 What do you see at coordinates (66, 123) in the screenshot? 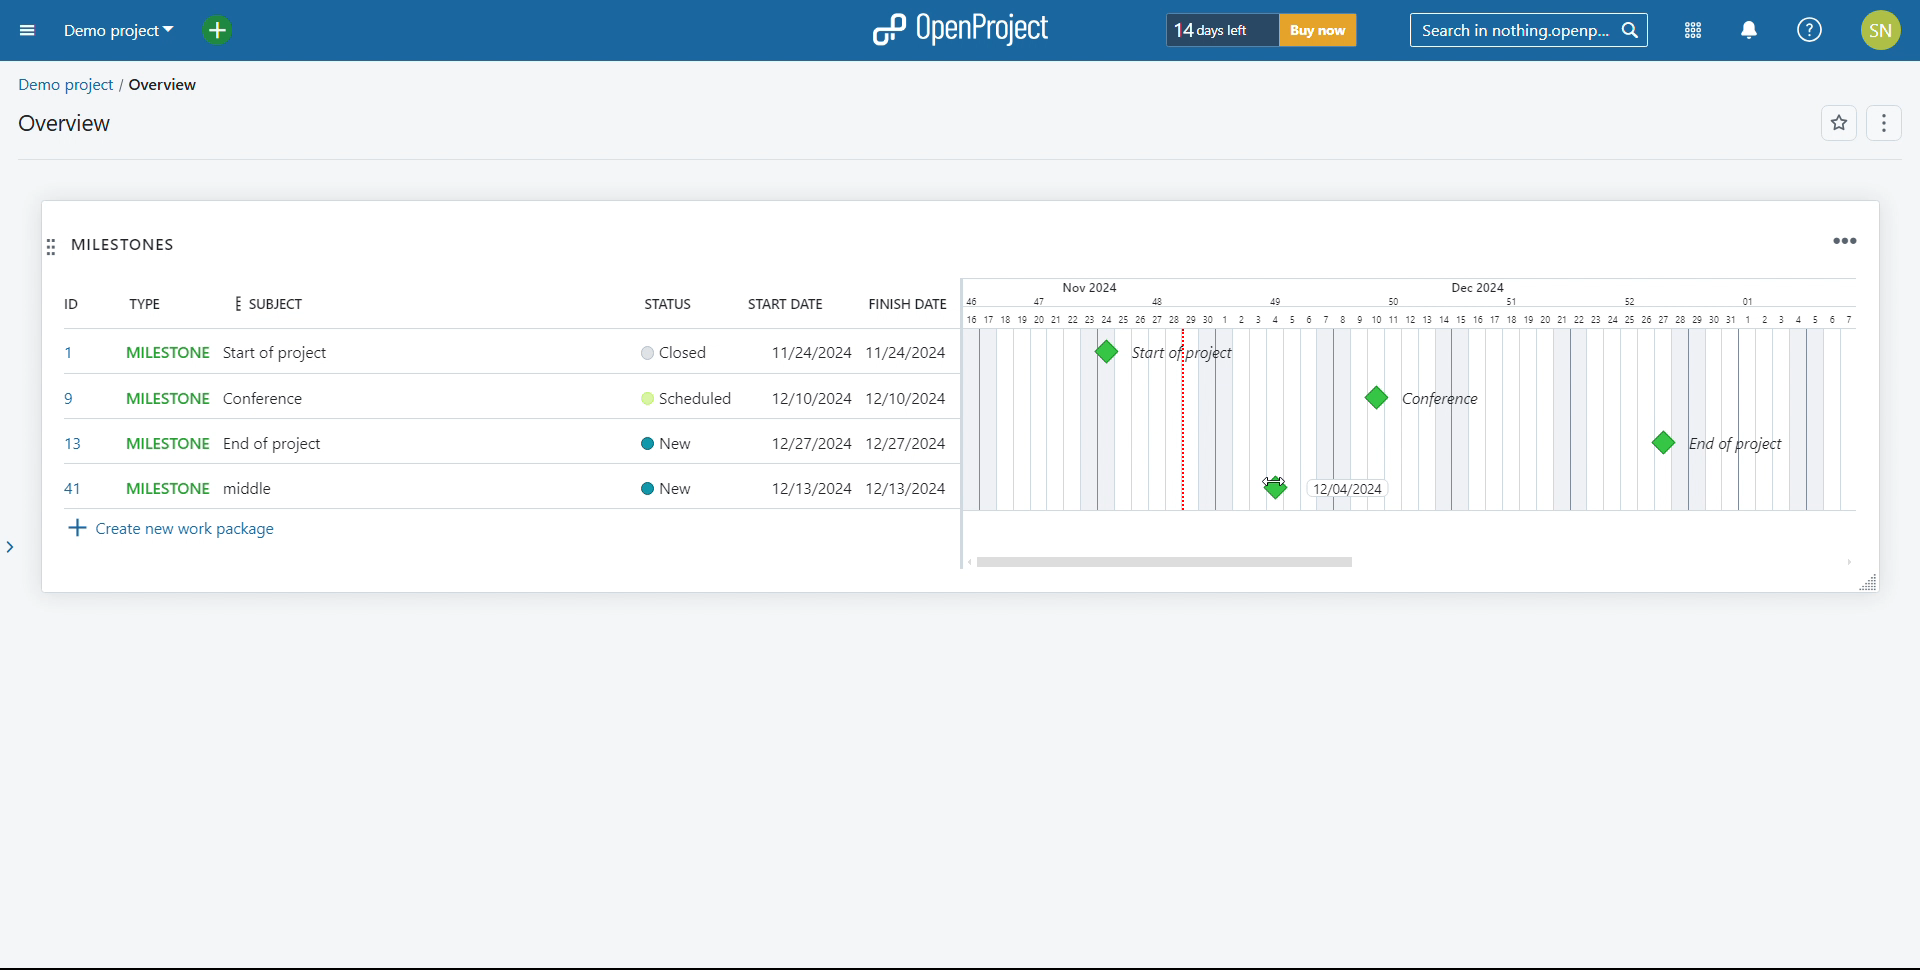
I see `overview` at bounding box center [66, 123].